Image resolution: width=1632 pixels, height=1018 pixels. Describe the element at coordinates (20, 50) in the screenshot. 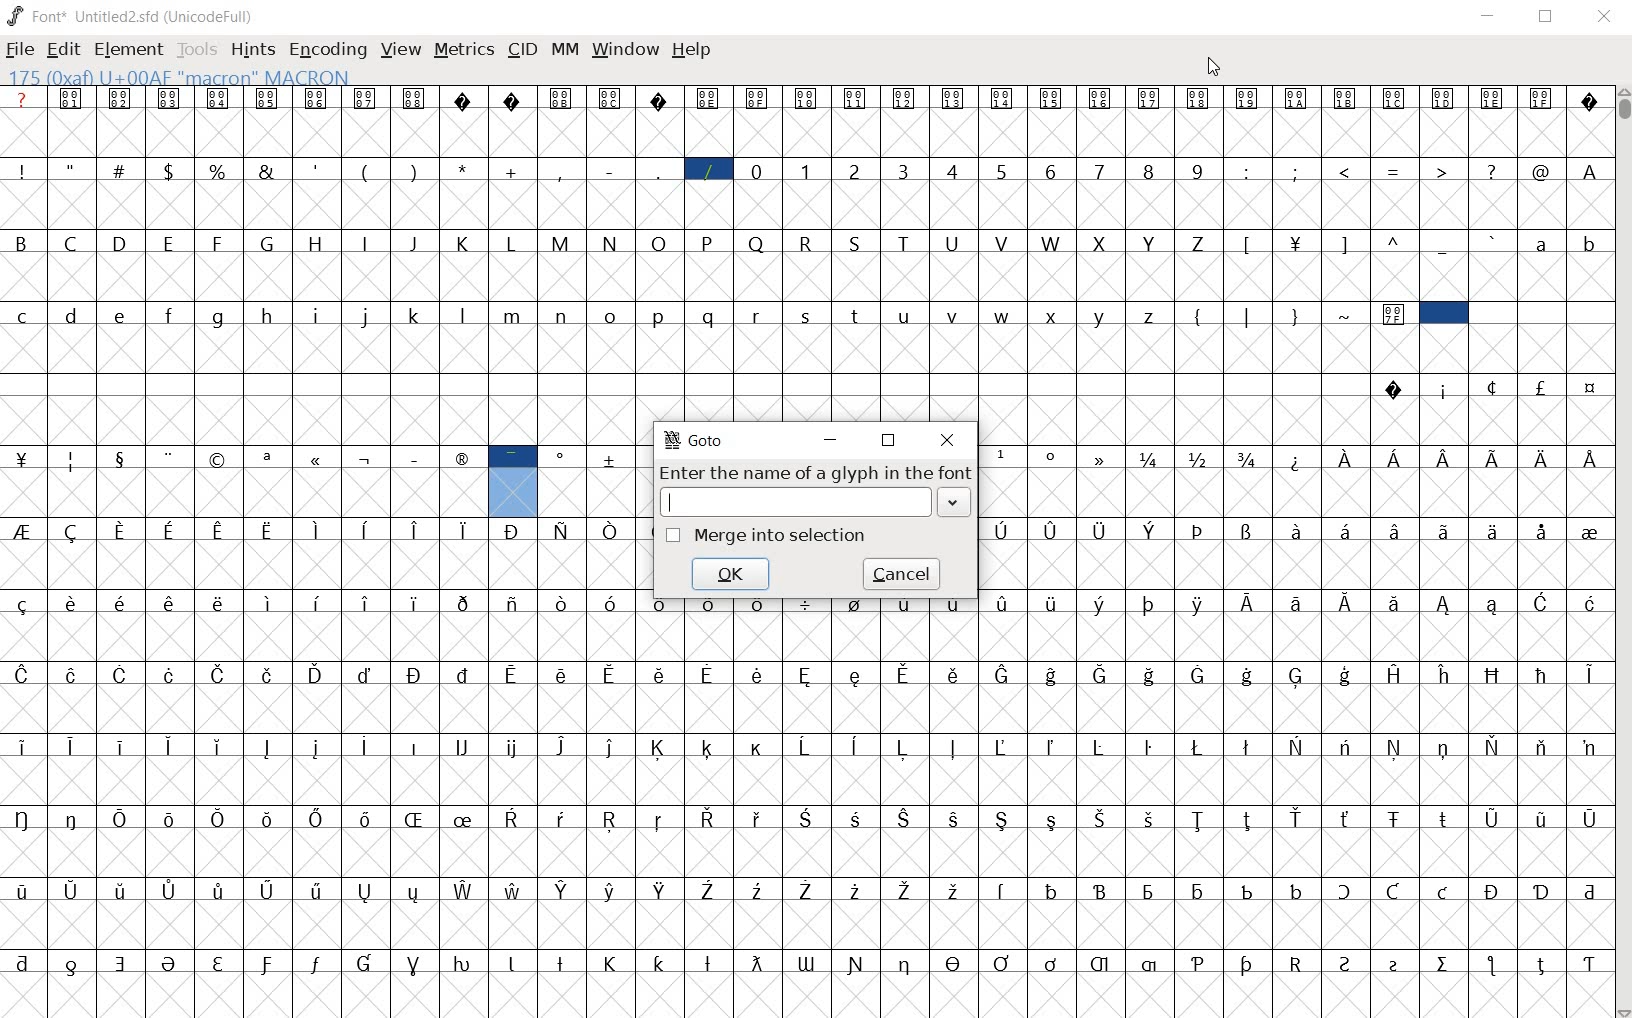

I see `FILE` at that location.